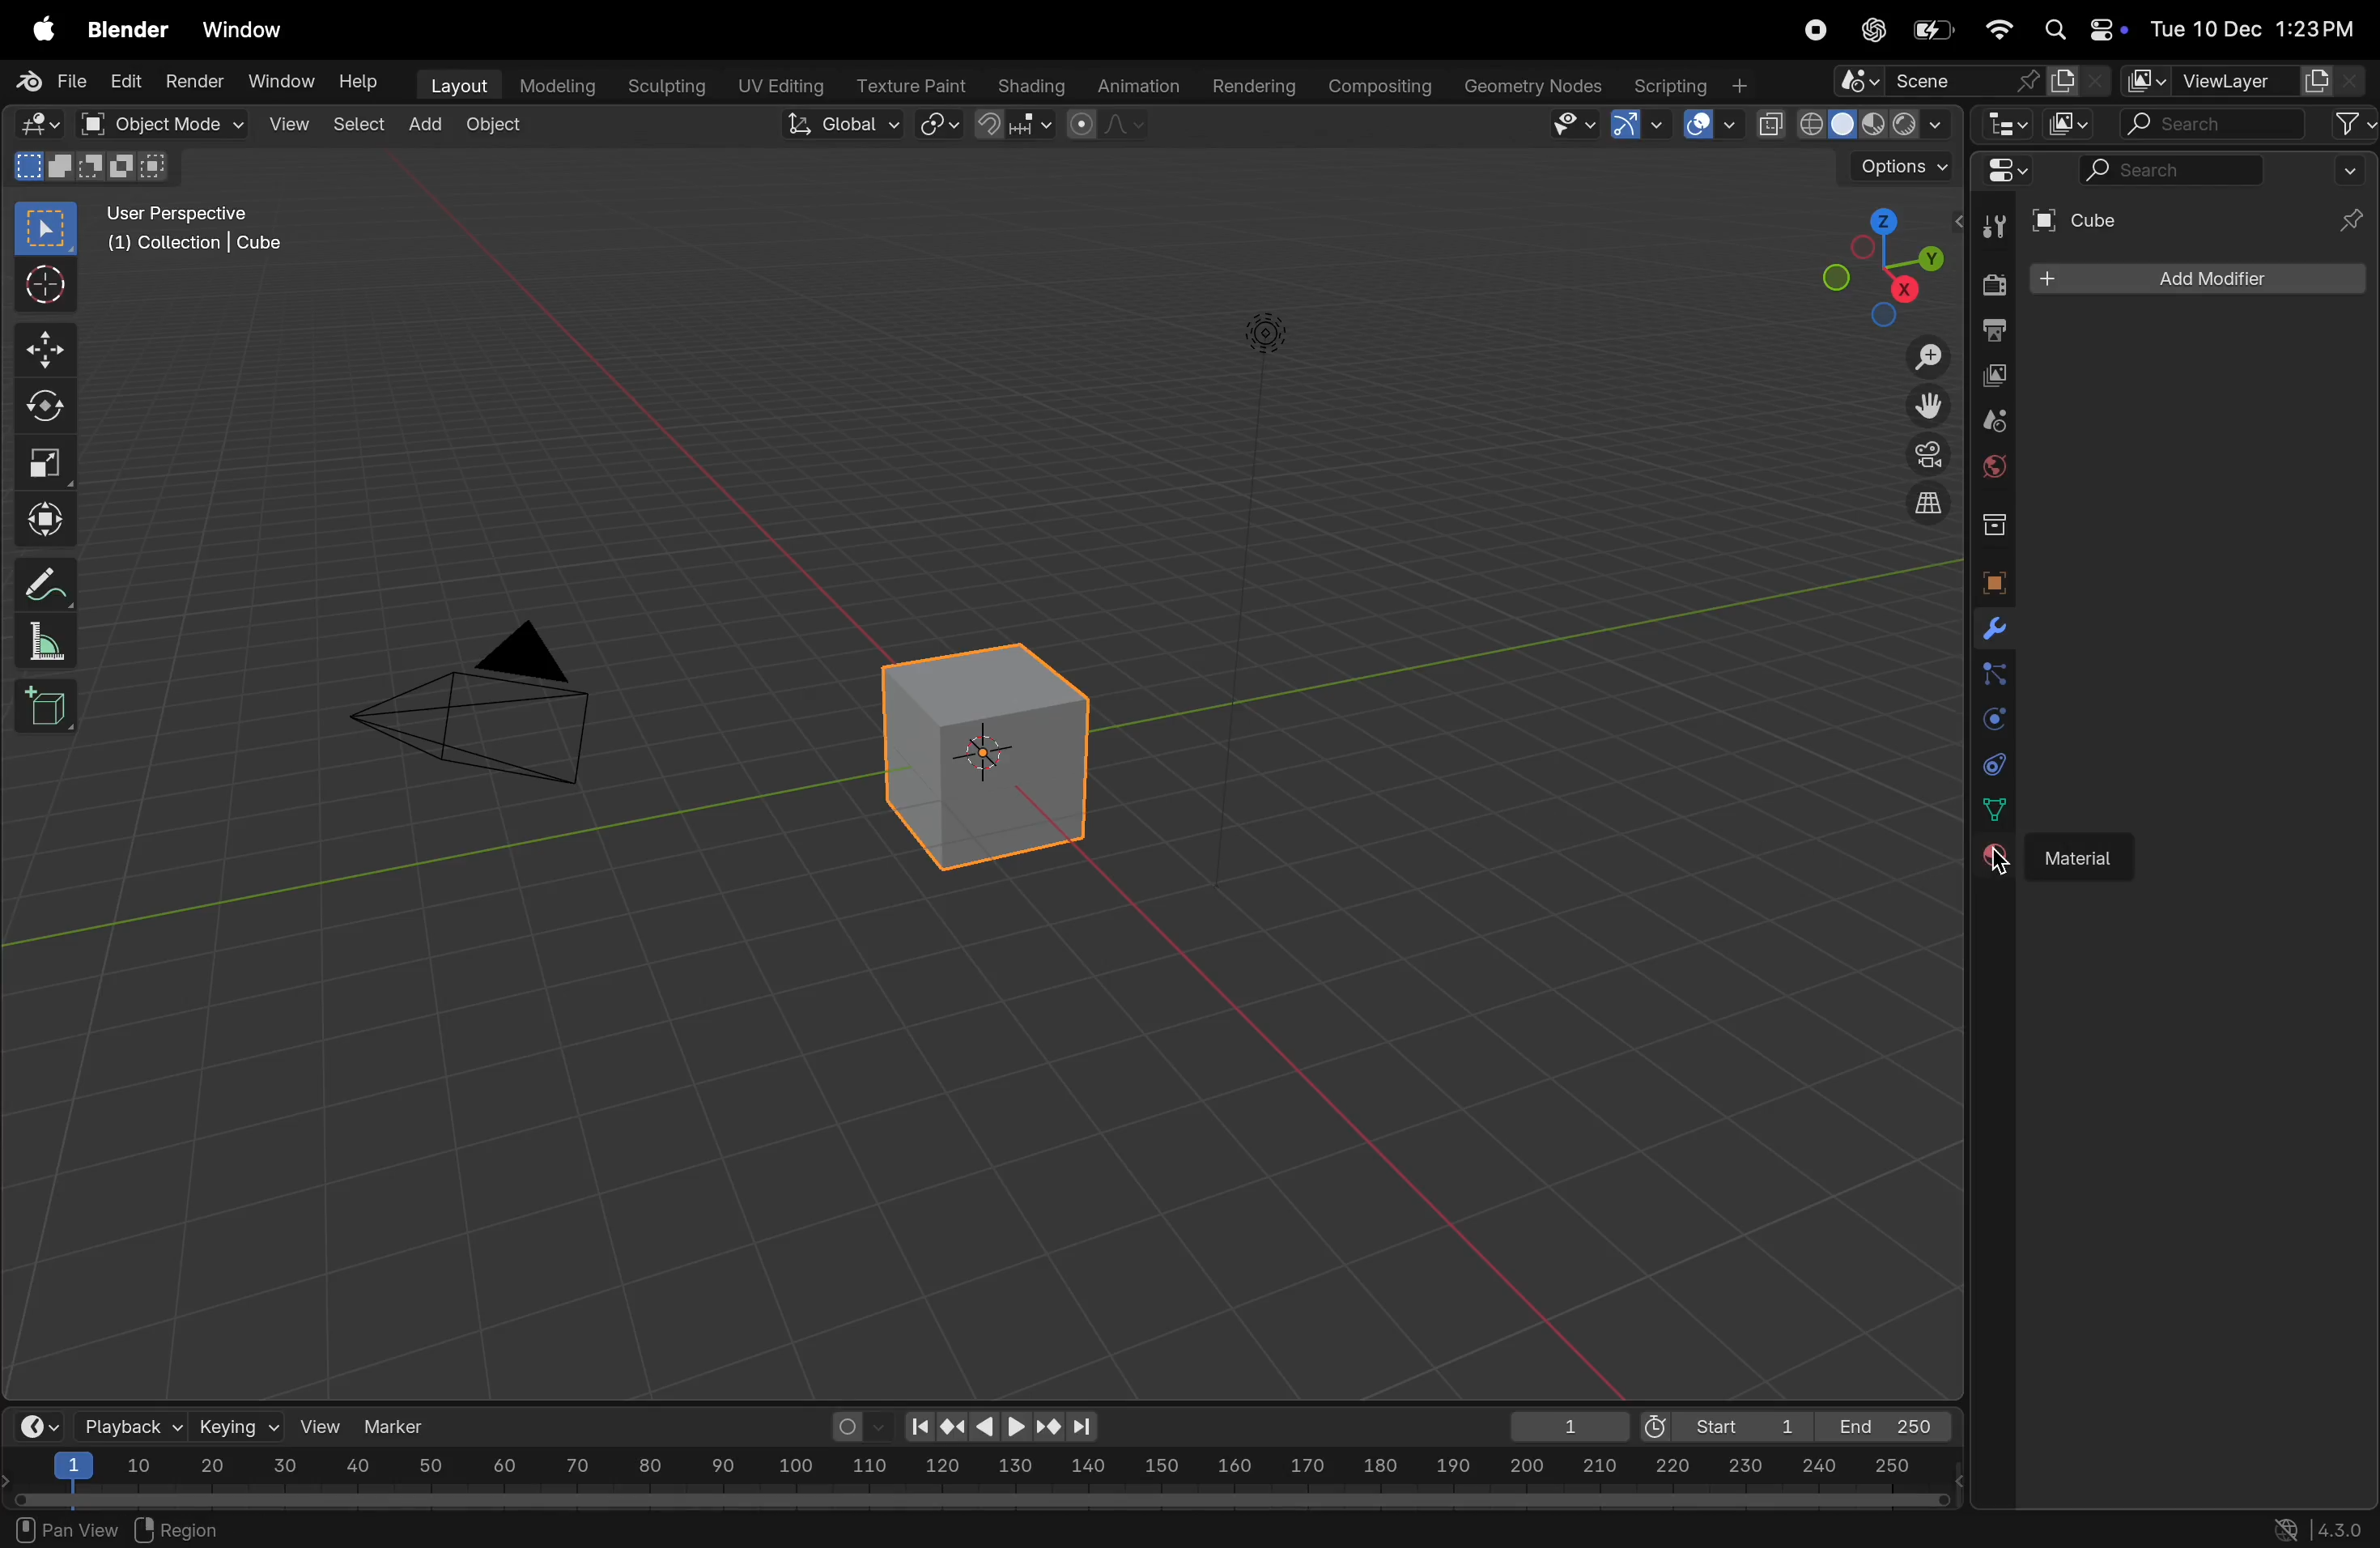 This screenshot has height=1548, width=2380. What do you see at coordinates (2346, 198) in the screenshot?
I see `pin` at bounding box center [2346, 198].